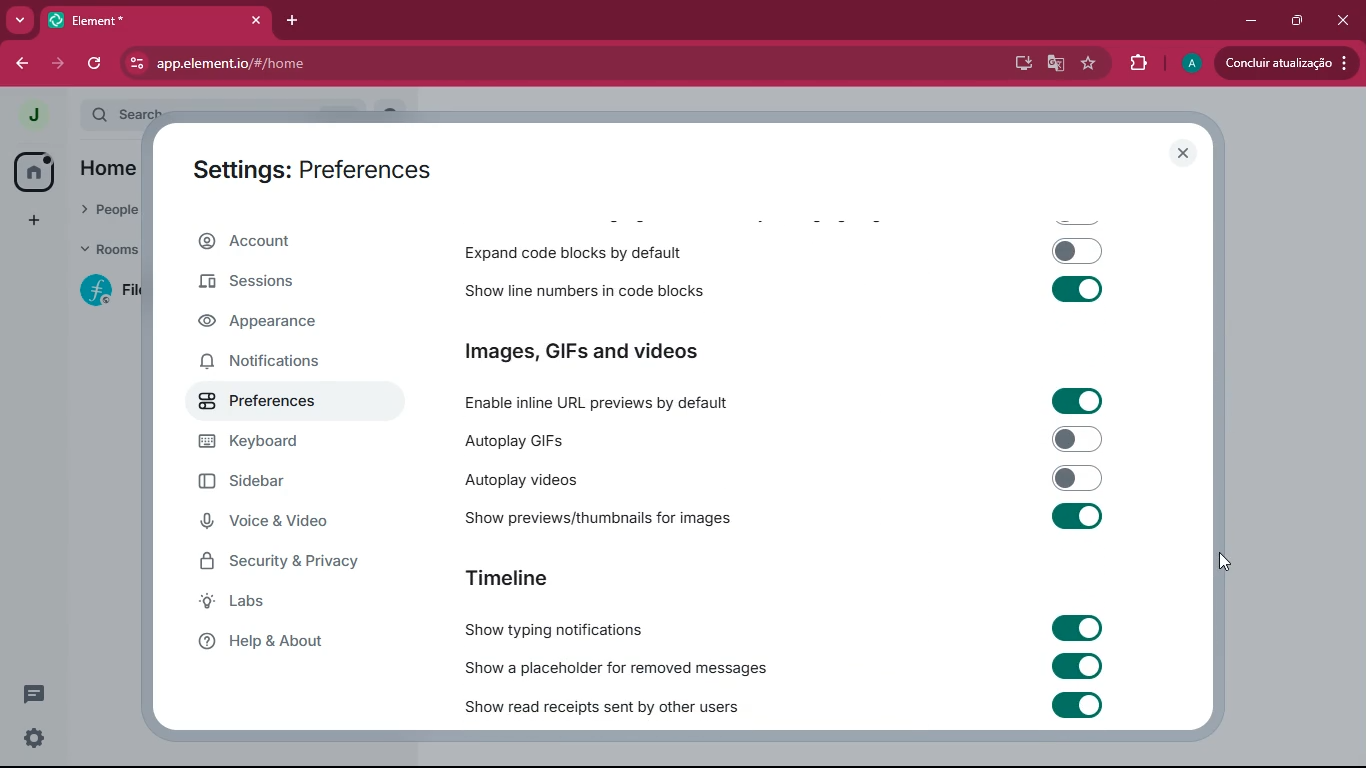  I want to click on settings: preferences, so click(310, 166).